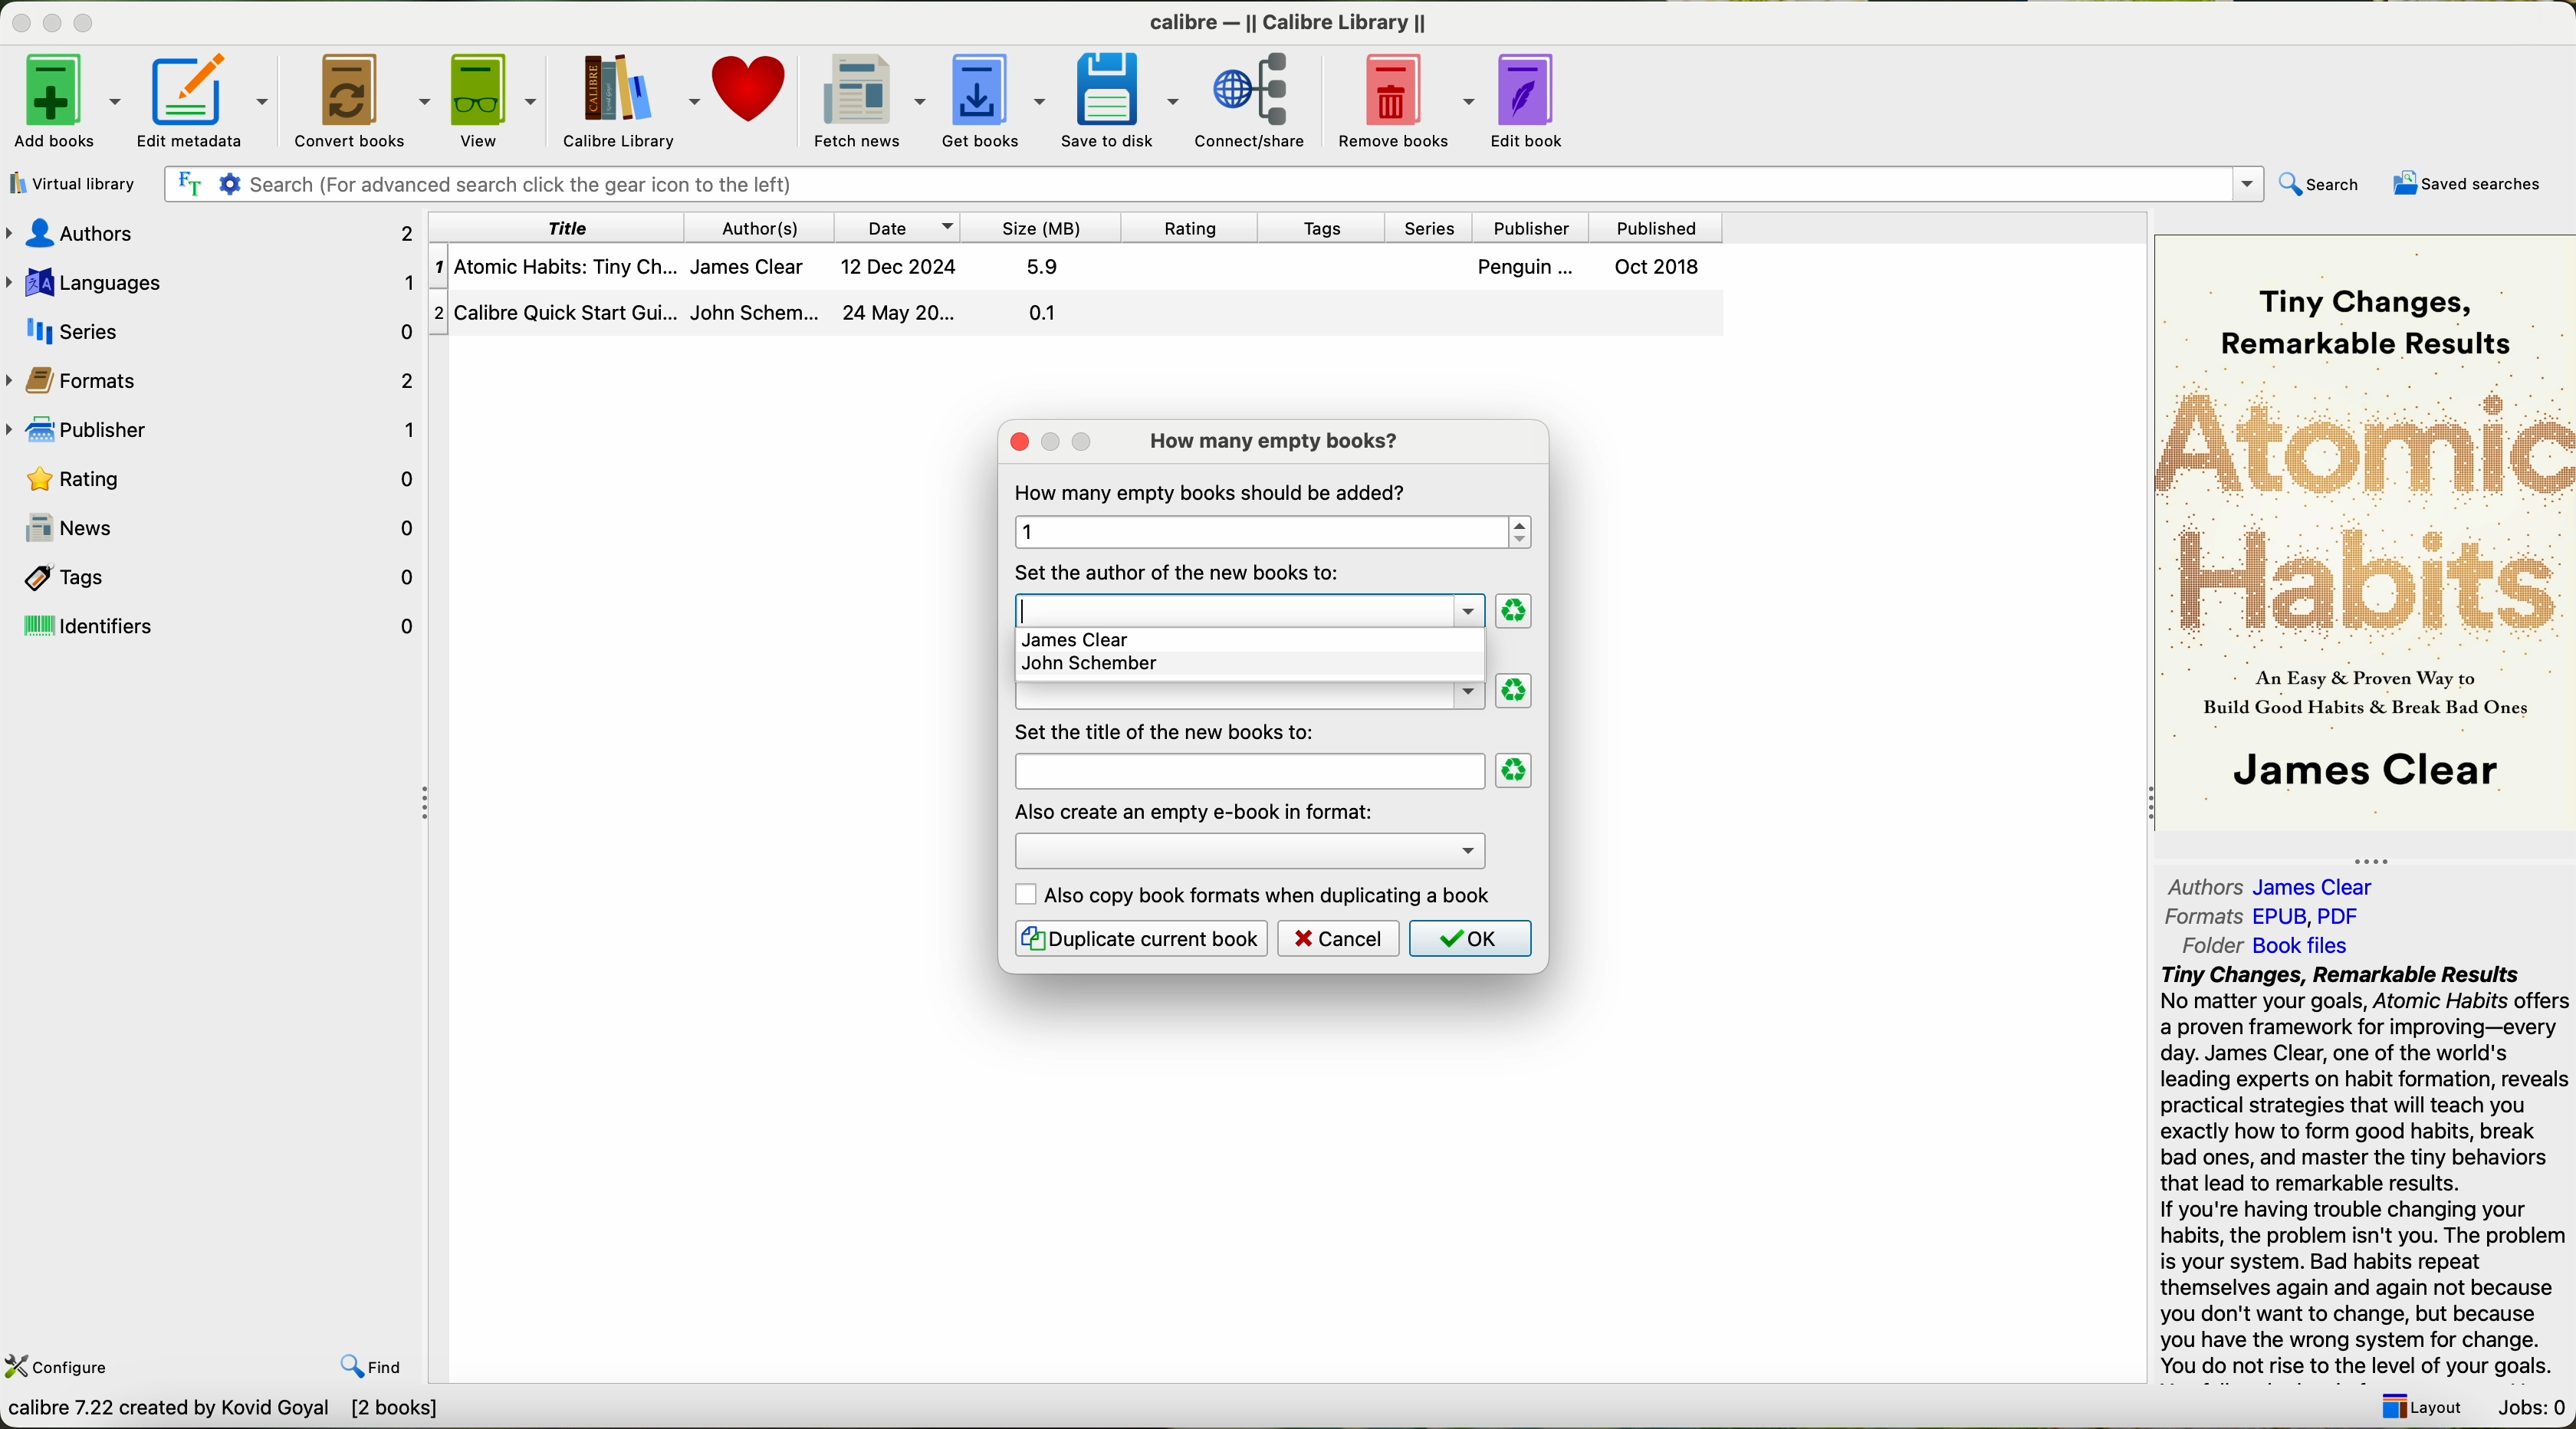 The image size is (2576, 1429). I want to click on tags, so click(213, 575).